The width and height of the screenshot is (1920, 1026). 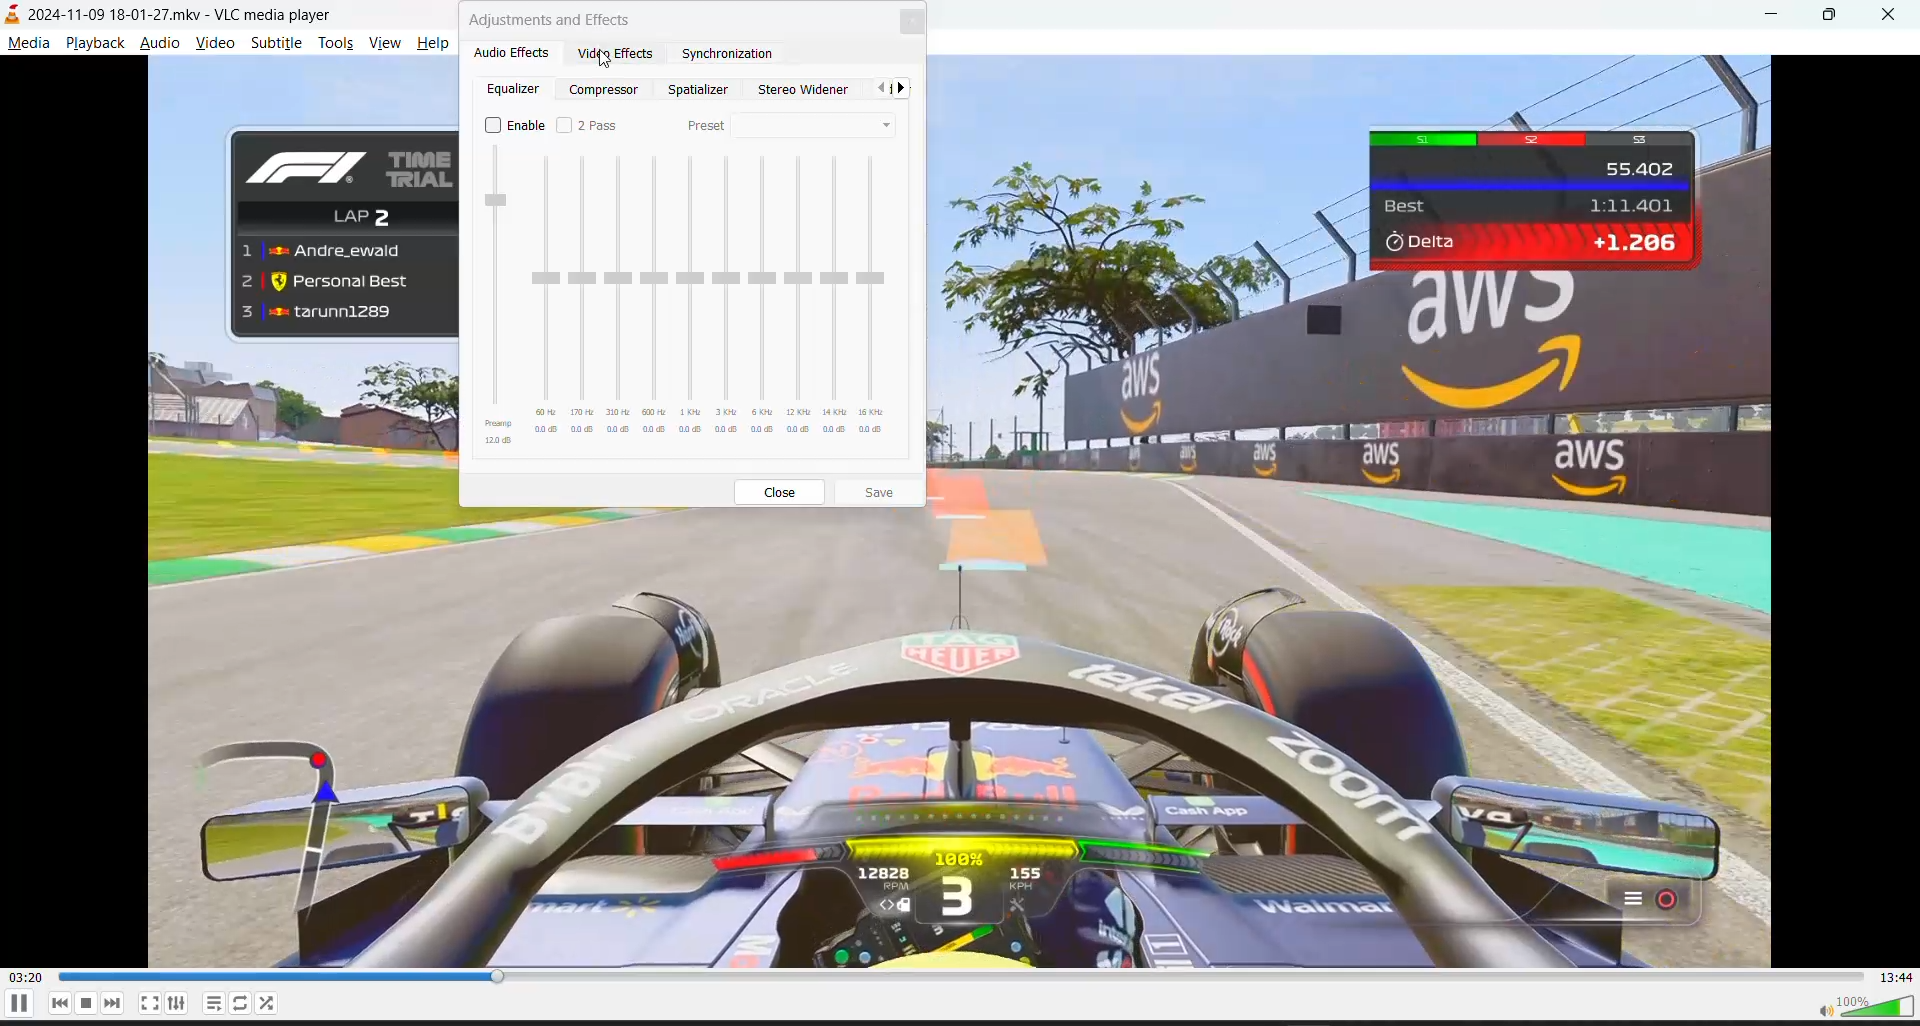 What do you see at coordinates (214, 1003) in the screenshot?
I see `playlist` at bounding box center [214, 1003].